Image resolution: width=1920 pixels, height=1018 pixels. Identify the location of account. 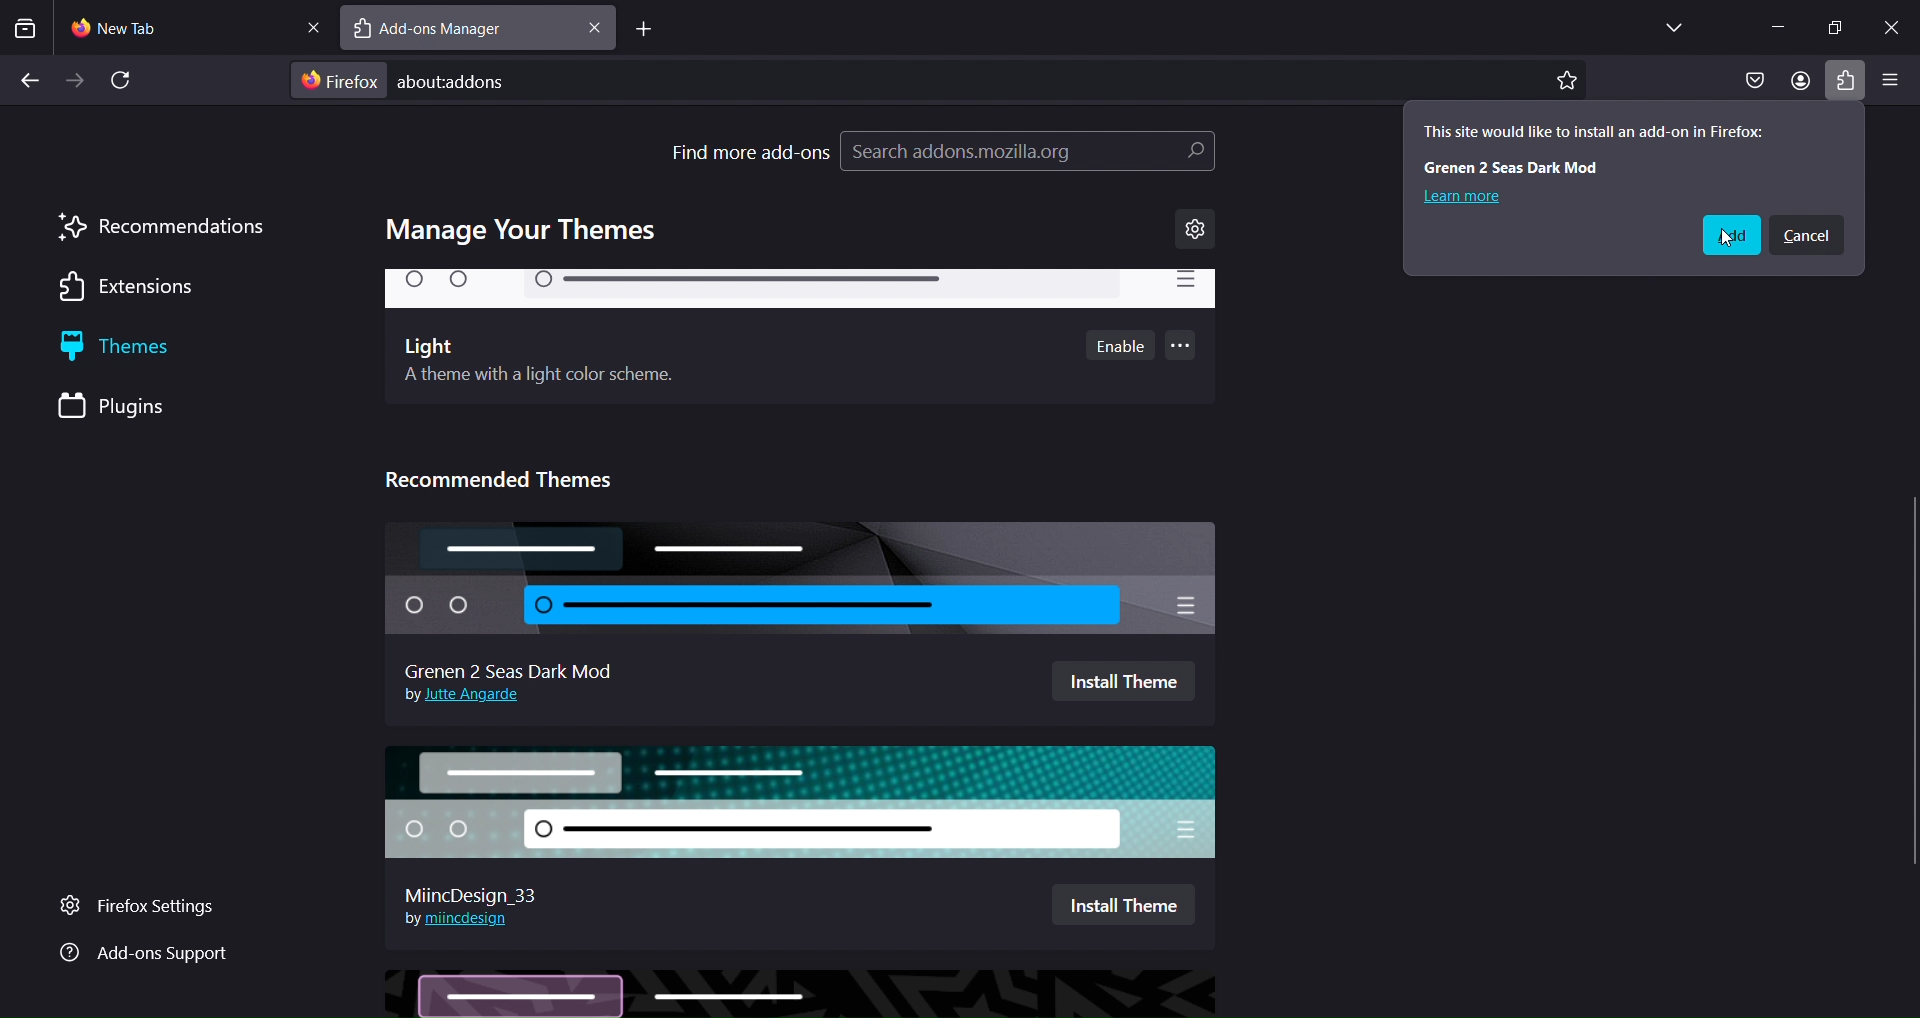
(1800, 82).